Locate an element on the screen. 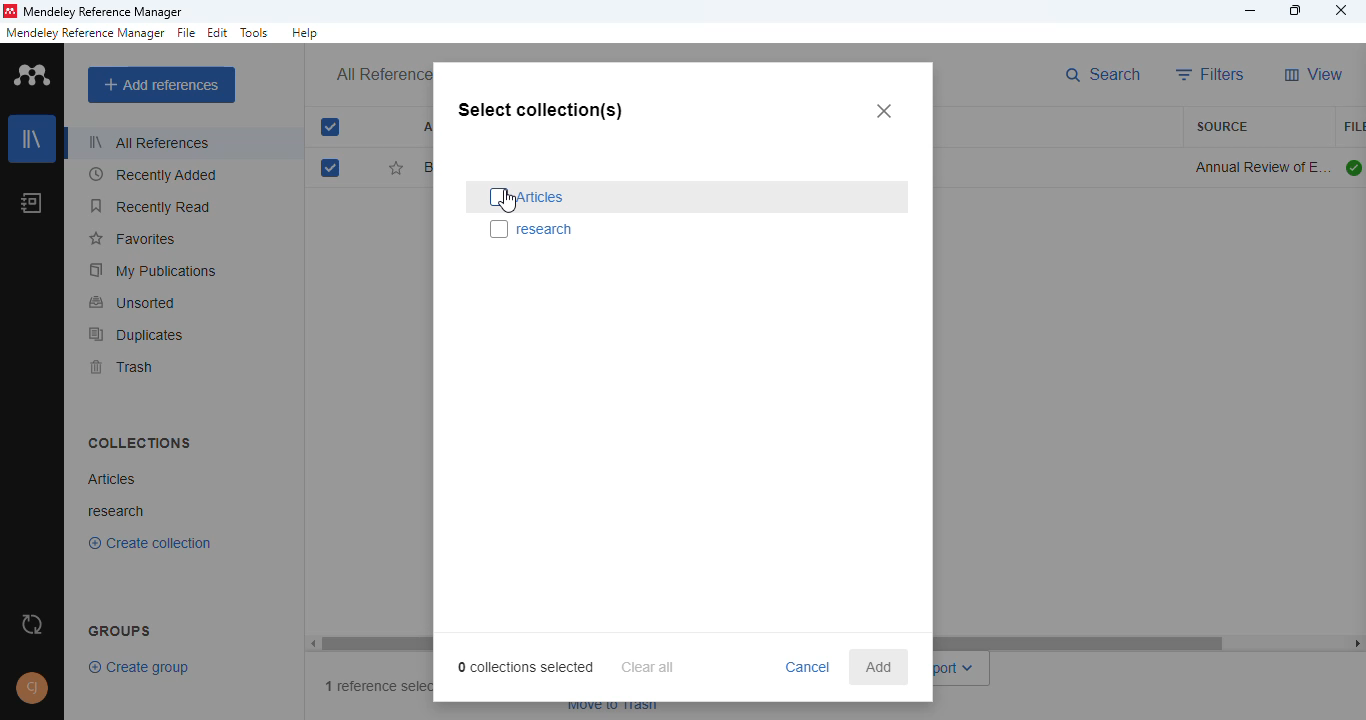 Image resolution: width=1366 pixels, height=720 pixels. mendeley reference manager is located at coordinates (85, 33).